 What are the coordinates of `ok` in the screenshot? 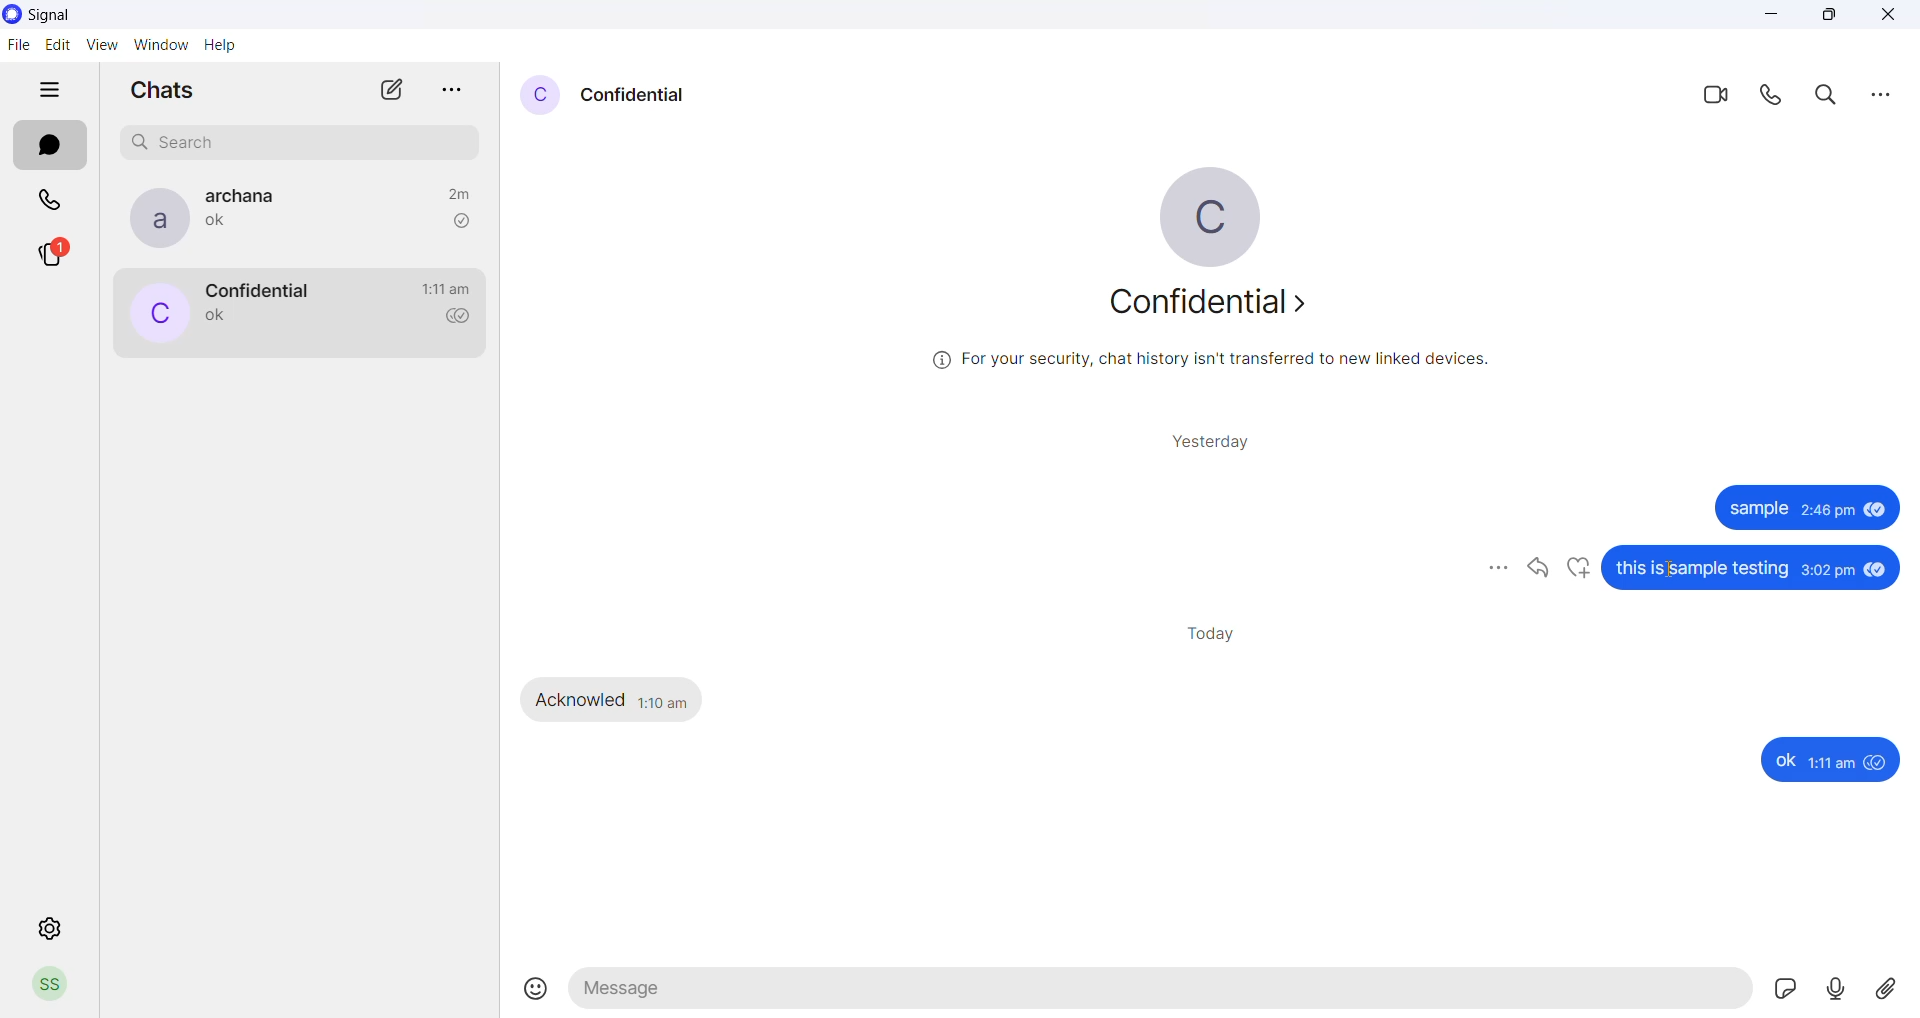 It's located at (1784, 761).